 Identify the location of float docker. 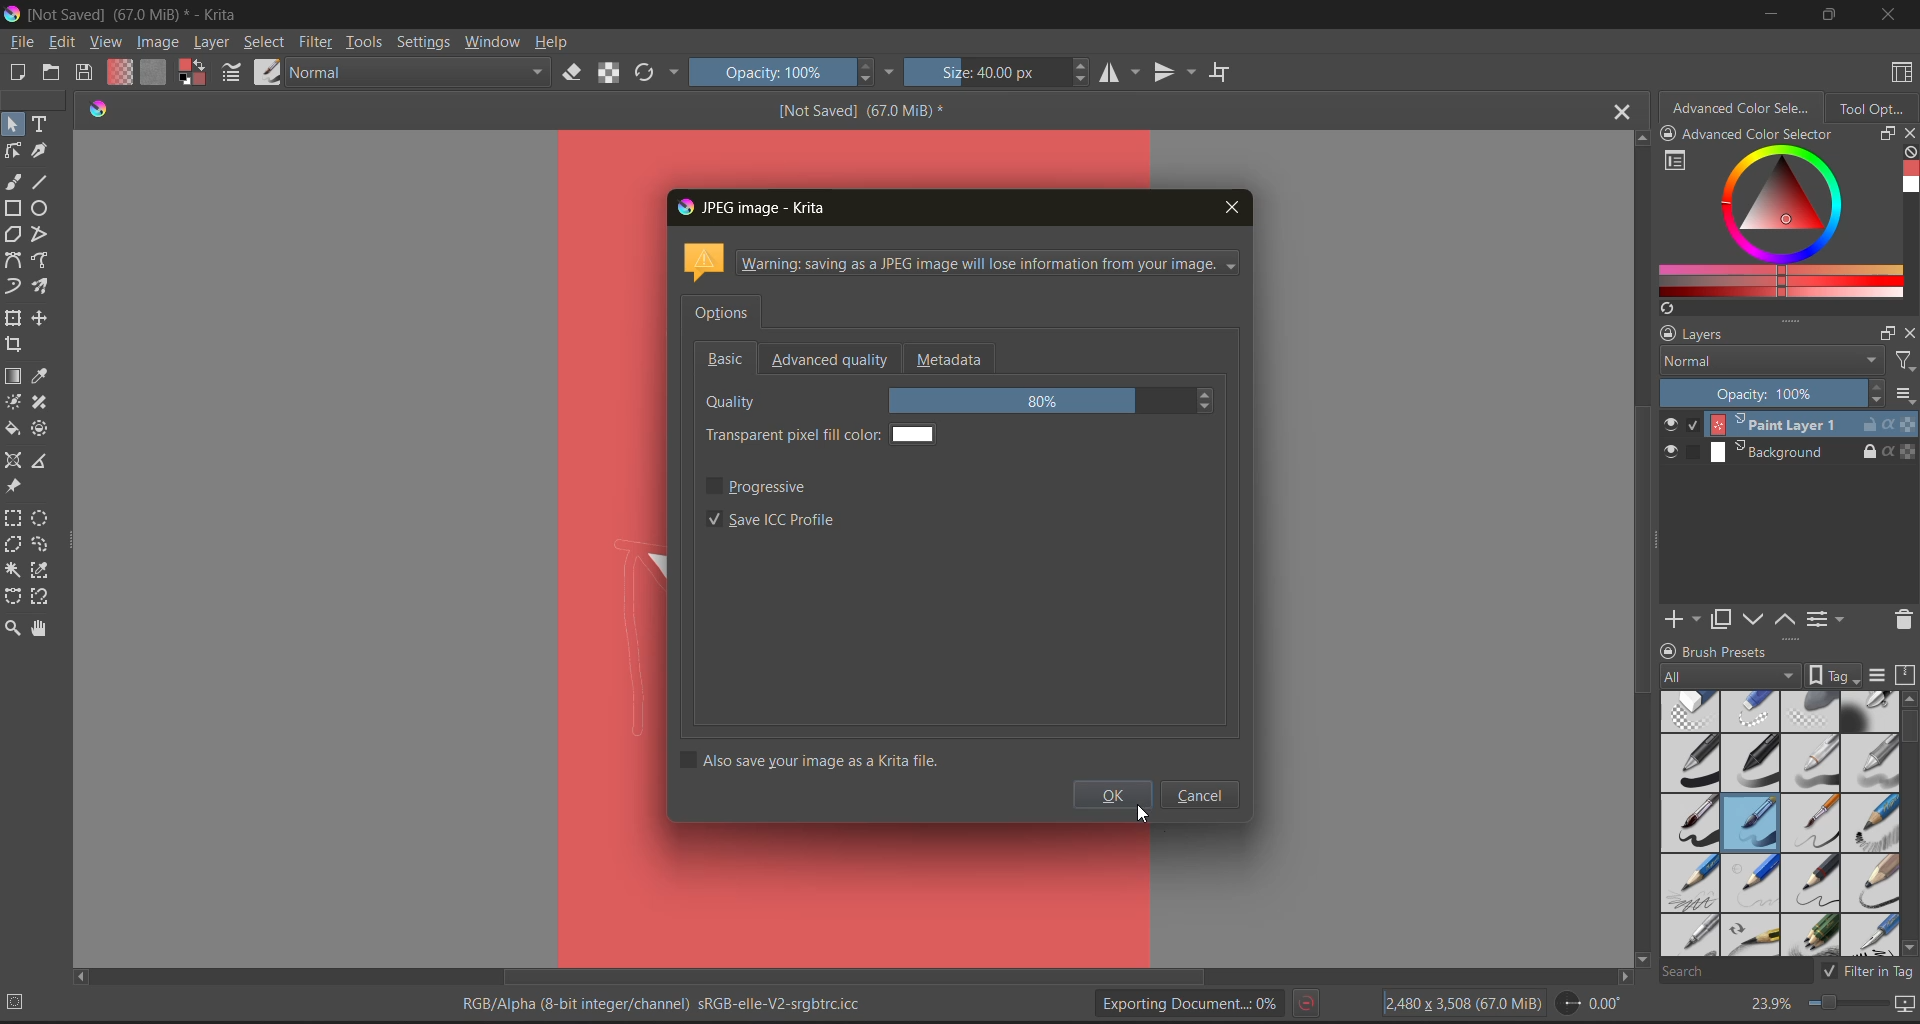
(1889, 333).